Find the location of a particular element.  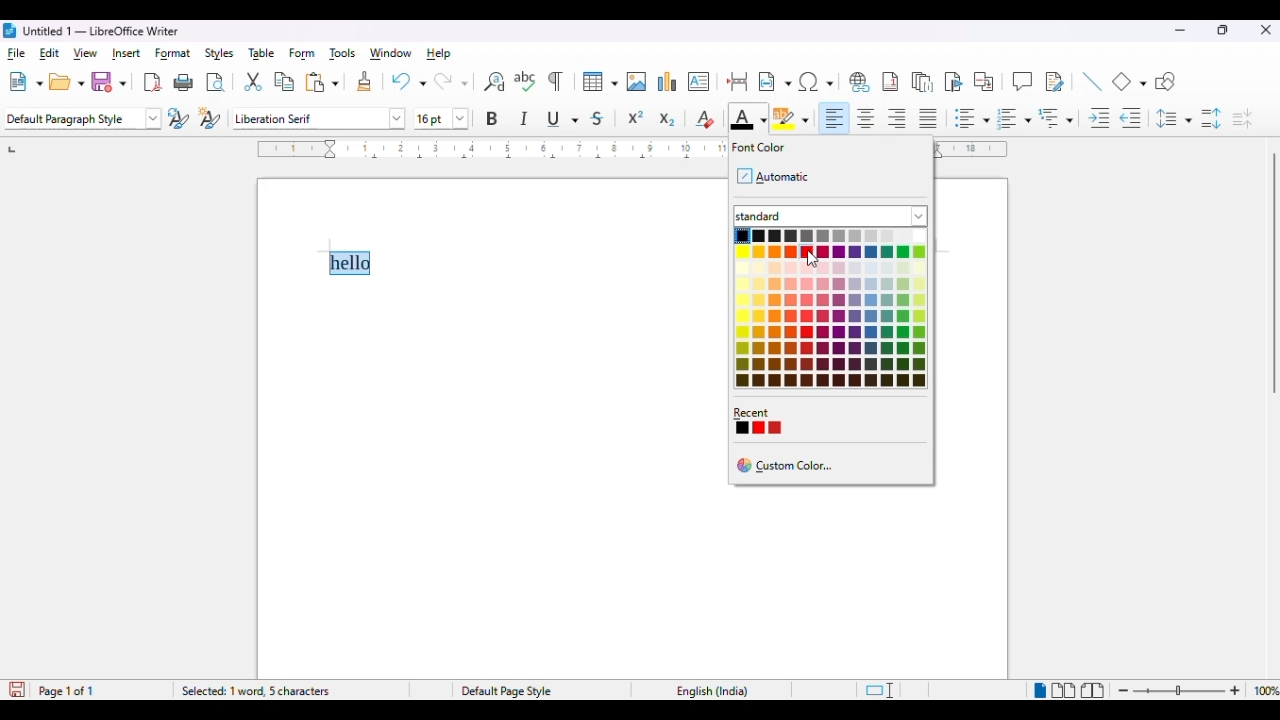

clone formatting is located at coordinates (365, 82).